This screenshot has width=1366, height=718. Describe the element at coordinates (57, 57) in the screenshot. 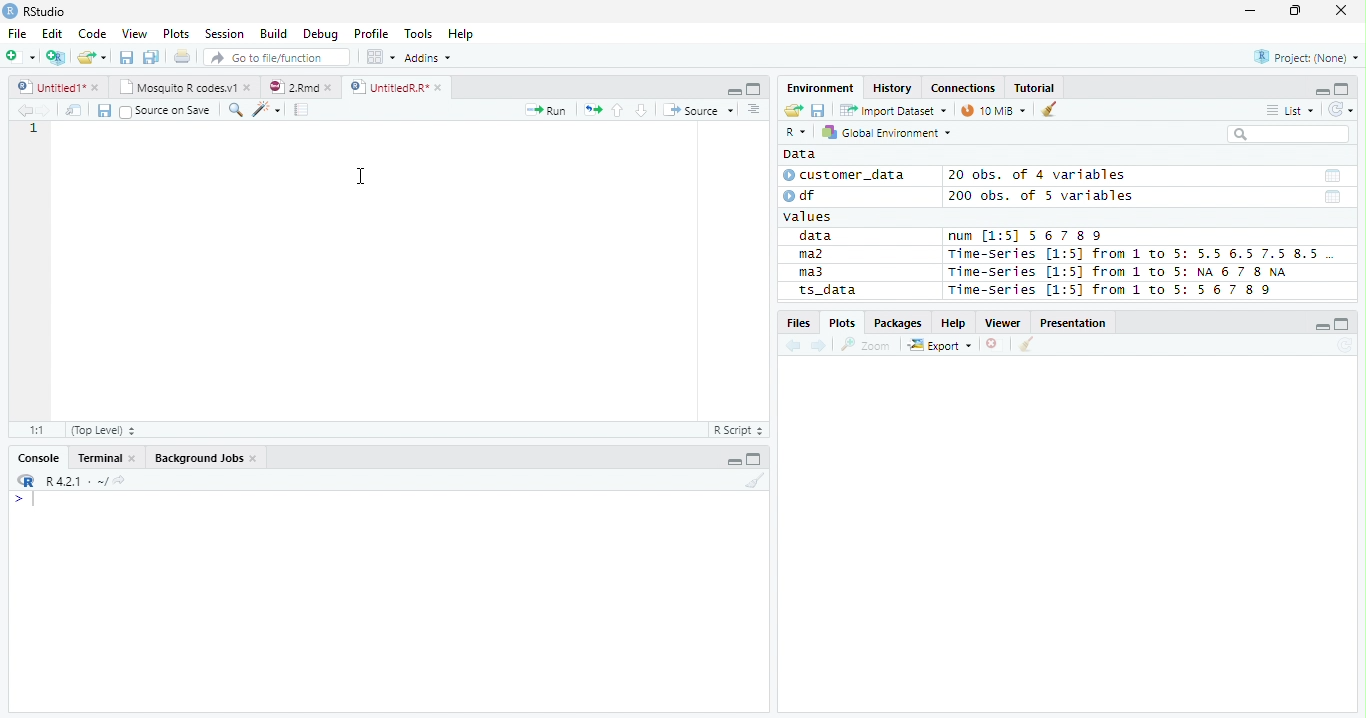

I see `Create Project` at that location.